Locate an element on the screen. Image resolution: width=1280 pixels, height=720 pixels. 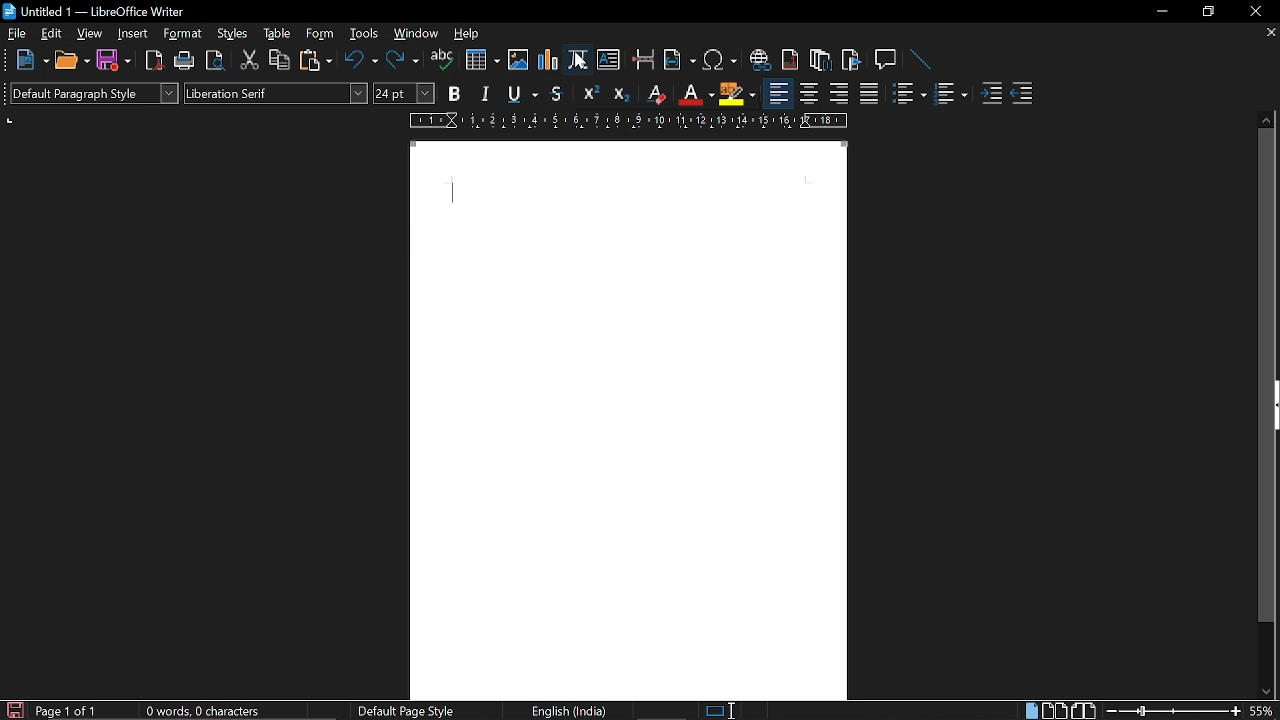
0 words, 0 characters is located at coordinates (208, 711).